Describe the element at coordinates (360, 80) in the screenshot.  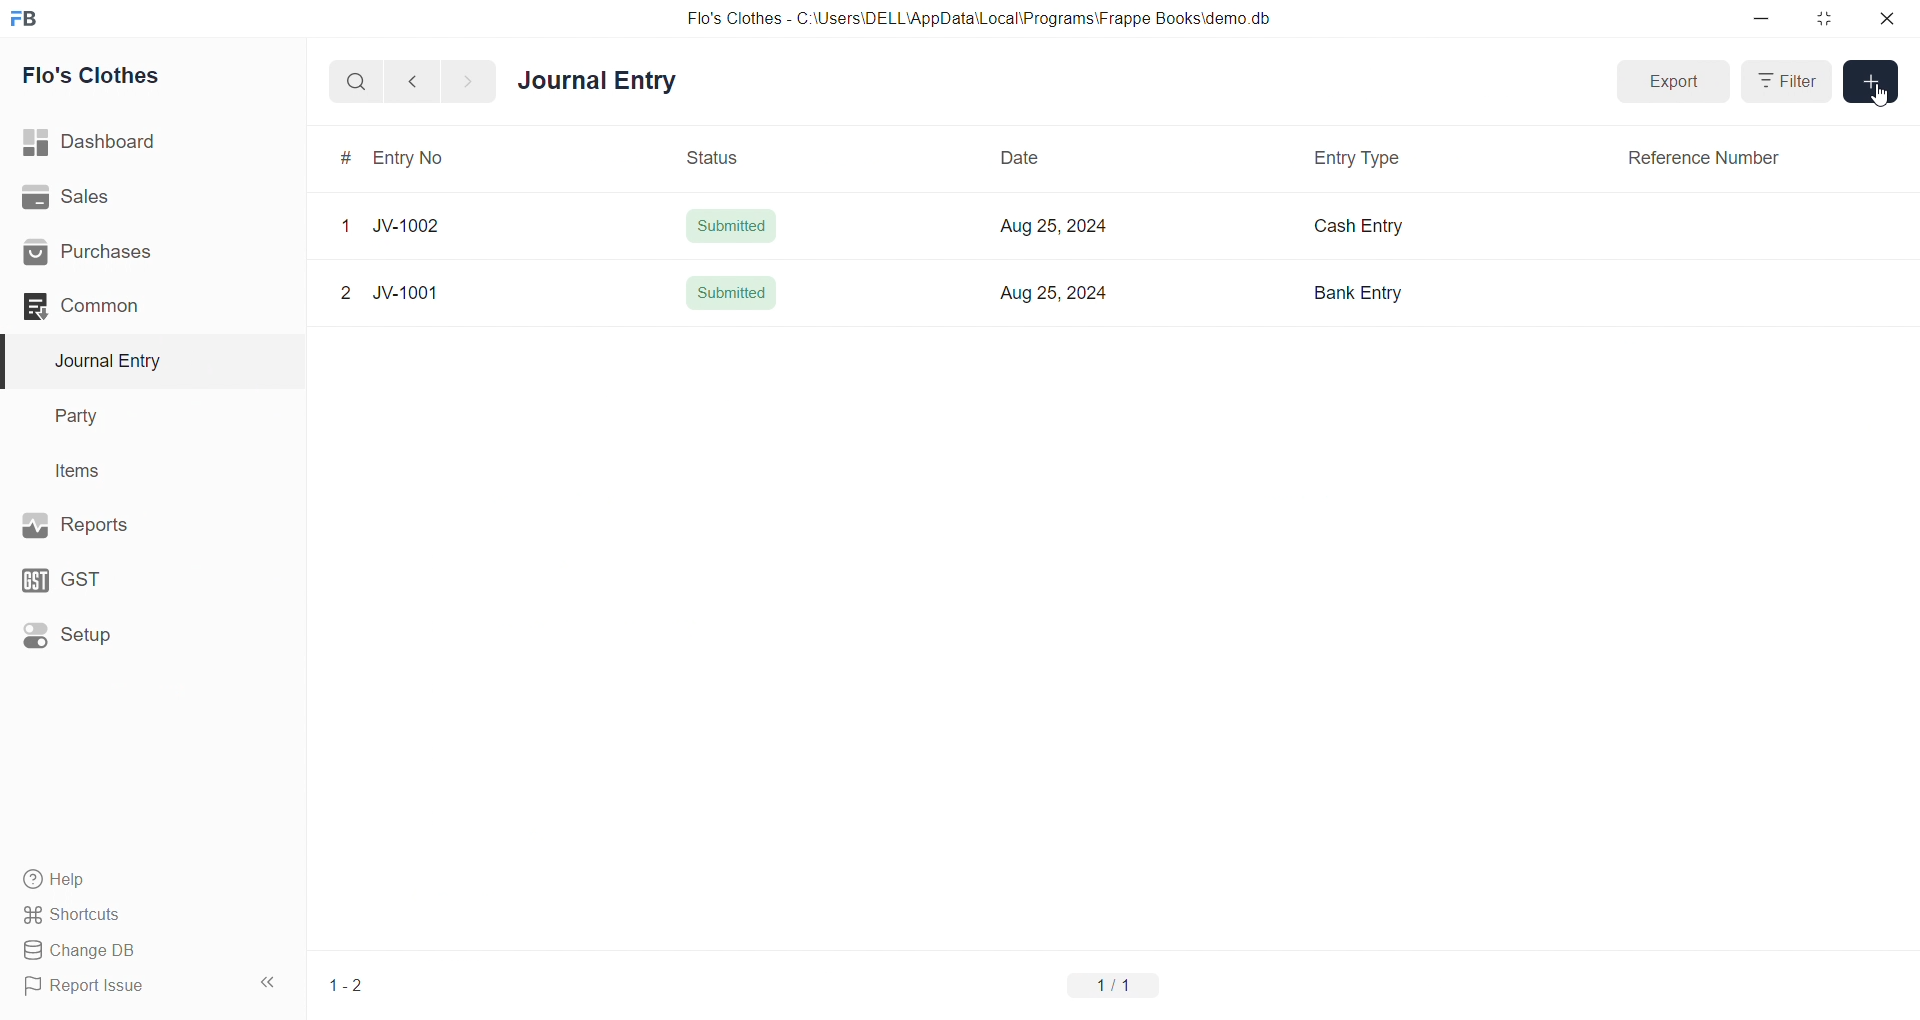
I see `search` at that location.